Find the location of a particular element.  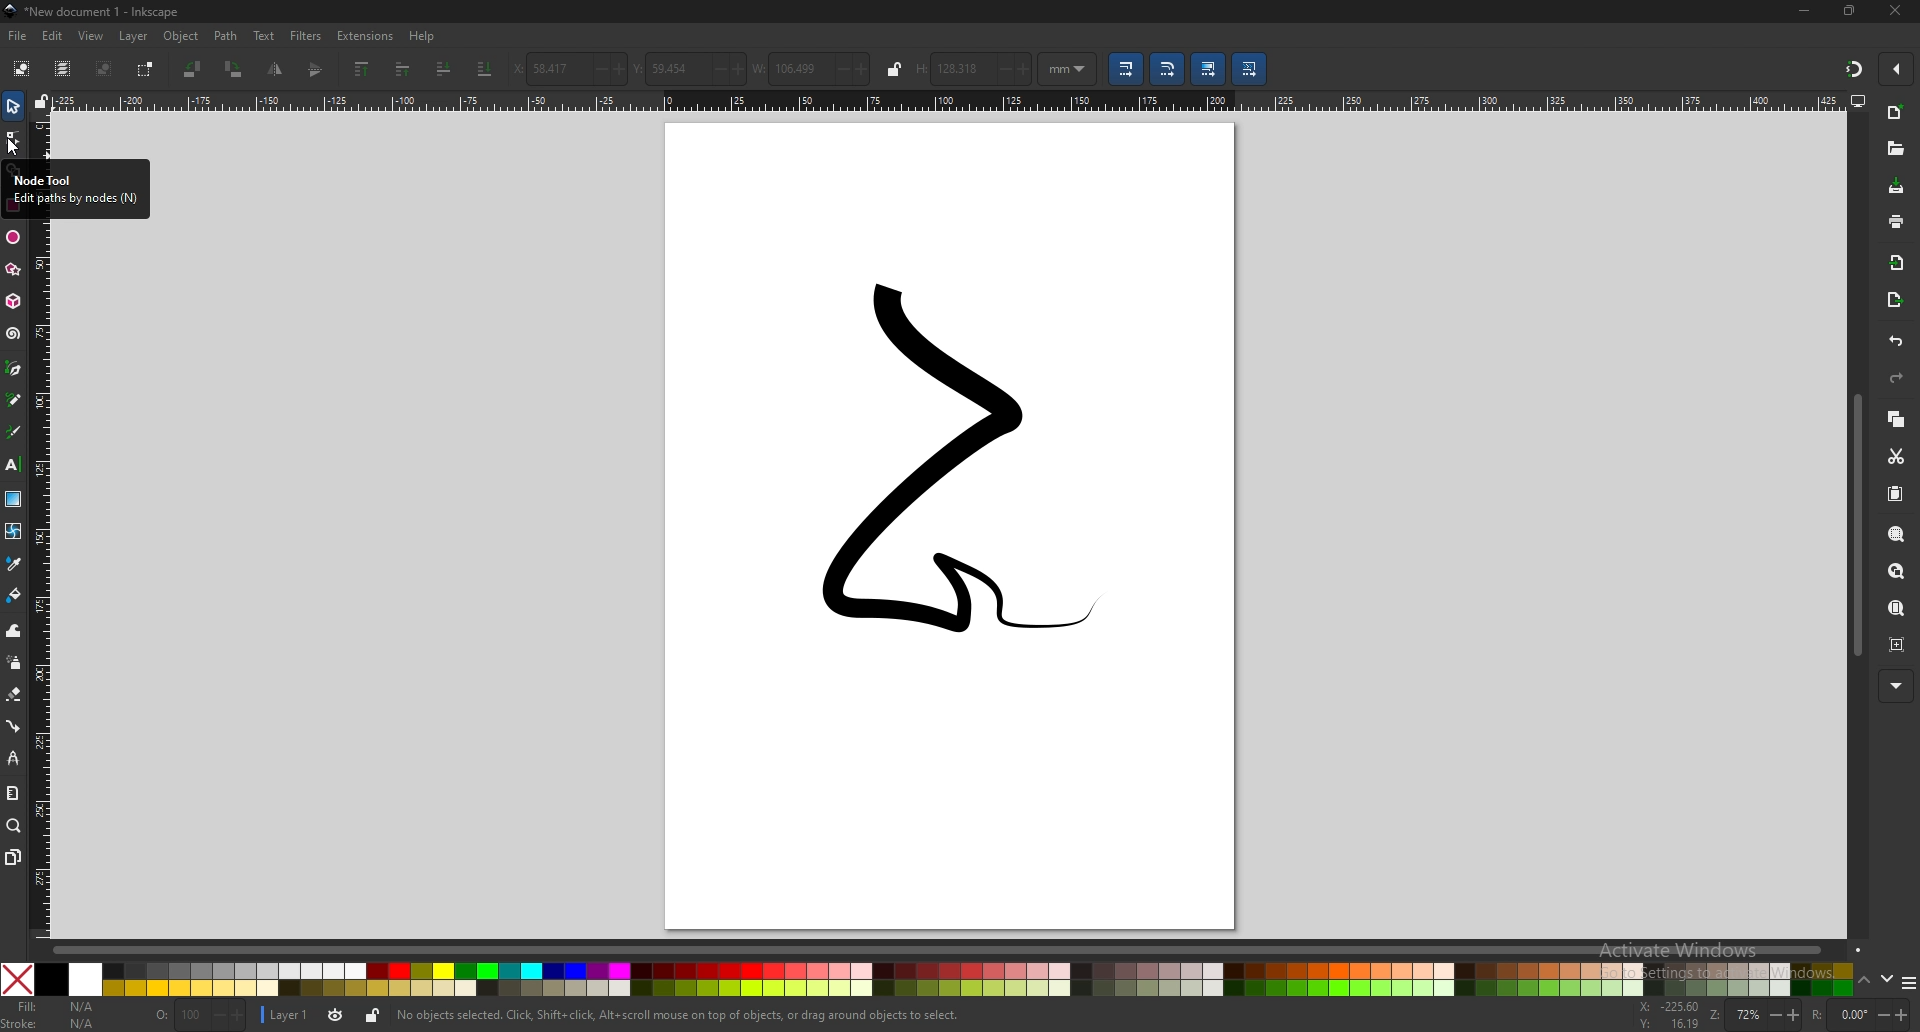

save is located at coordinates (1895, 188).